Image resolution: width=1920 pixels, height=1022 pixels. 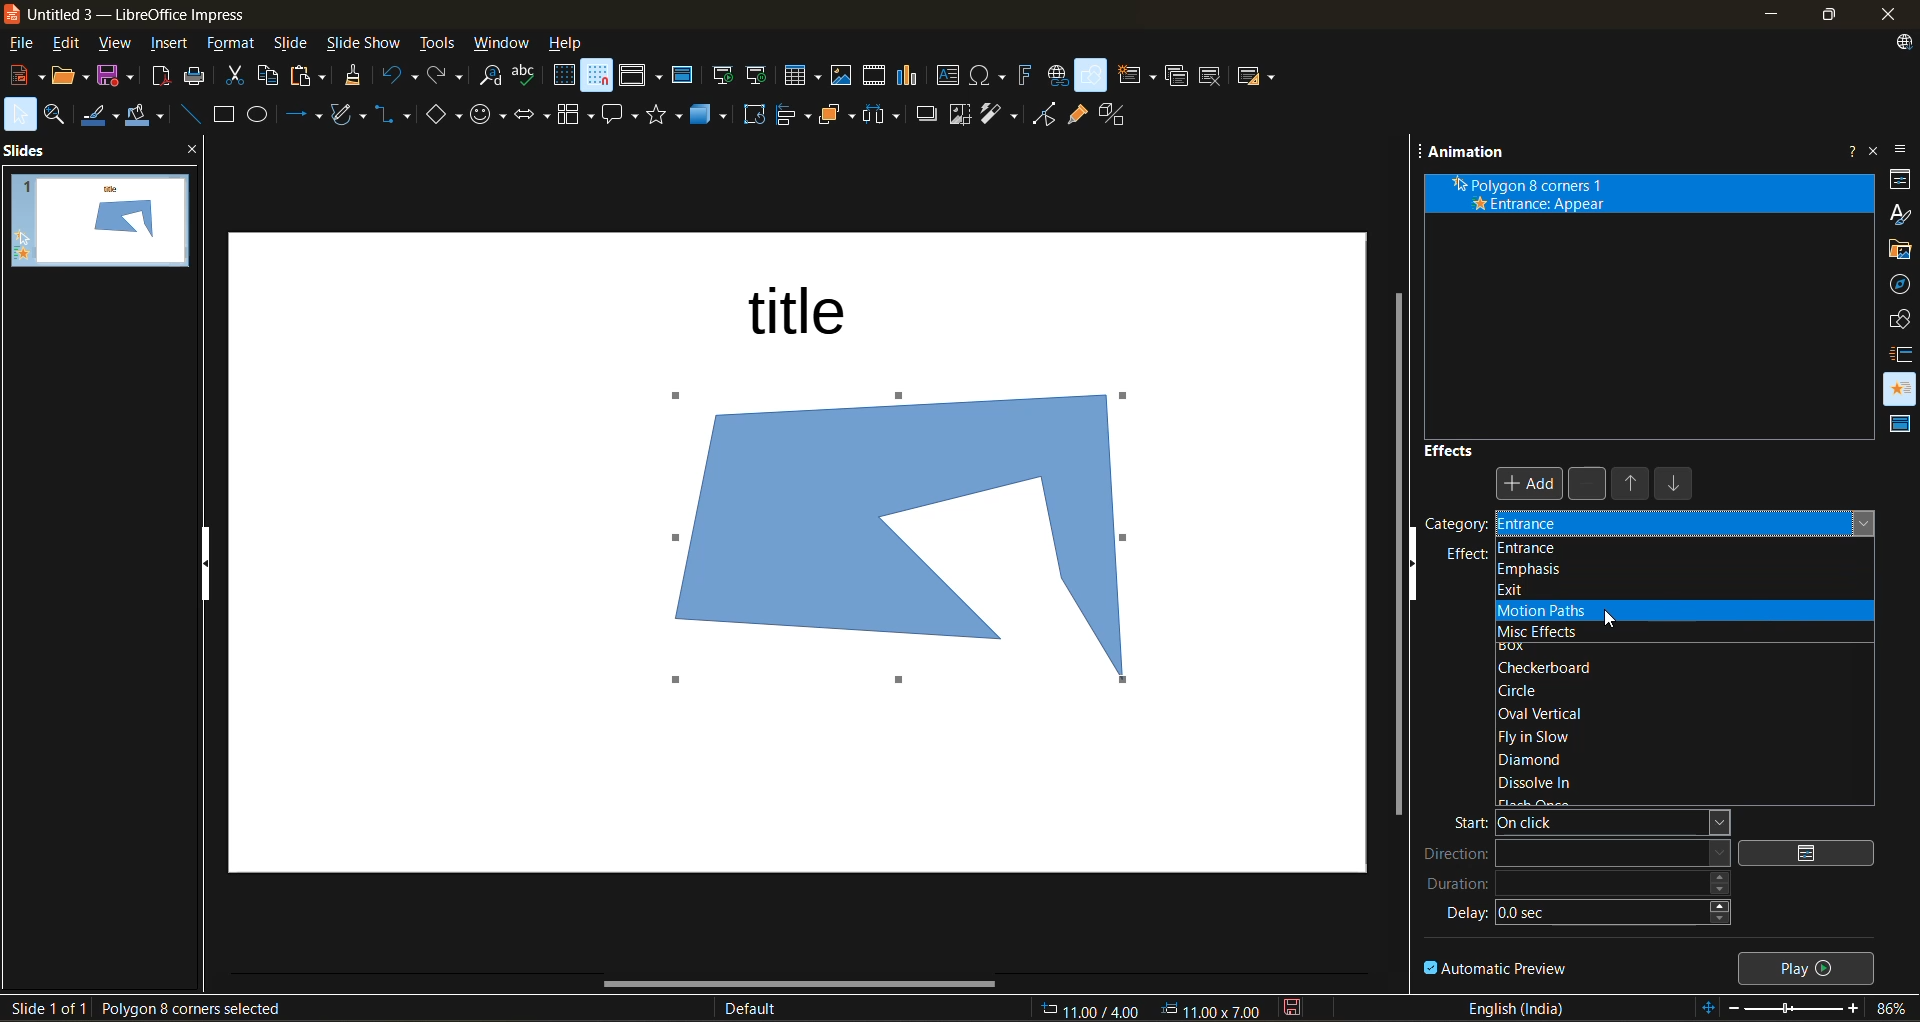 I want to click on effect, so click(x=1463, y=557).